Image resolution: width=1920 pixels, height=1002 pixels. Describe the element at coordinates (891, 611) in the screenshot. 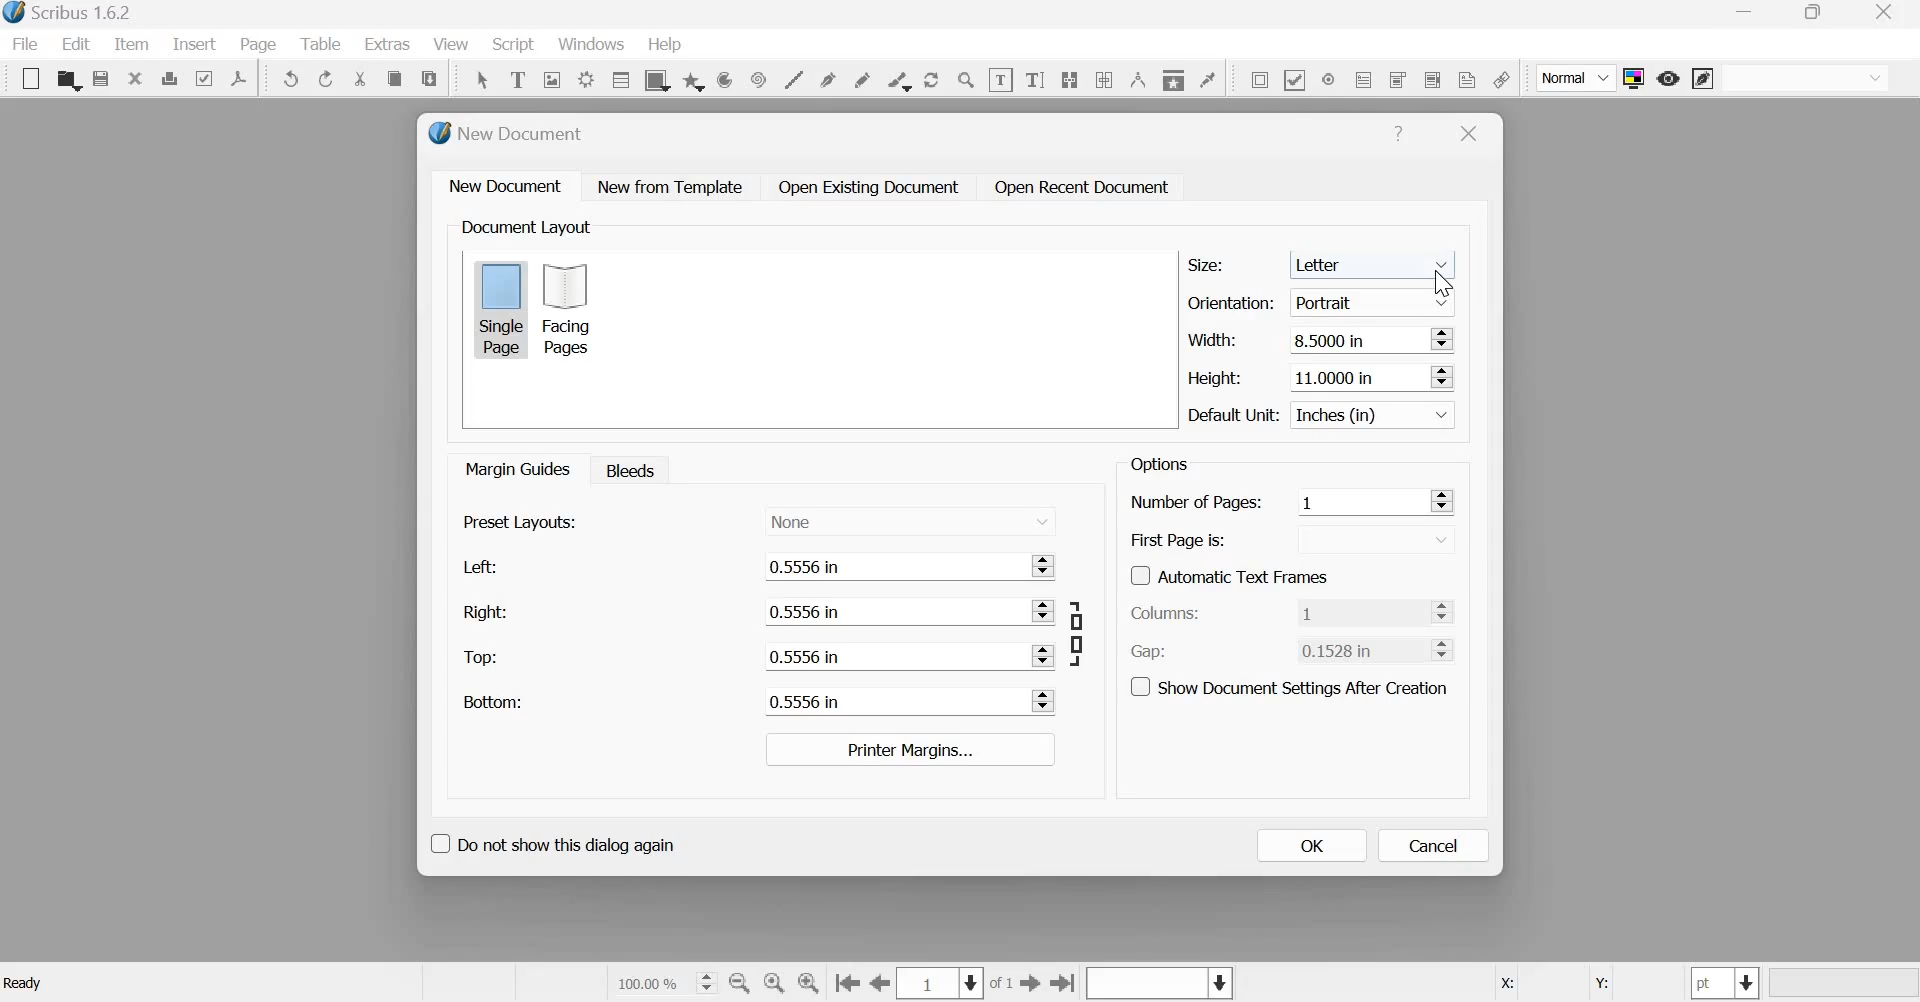

I see `0.5556 in` at that location.